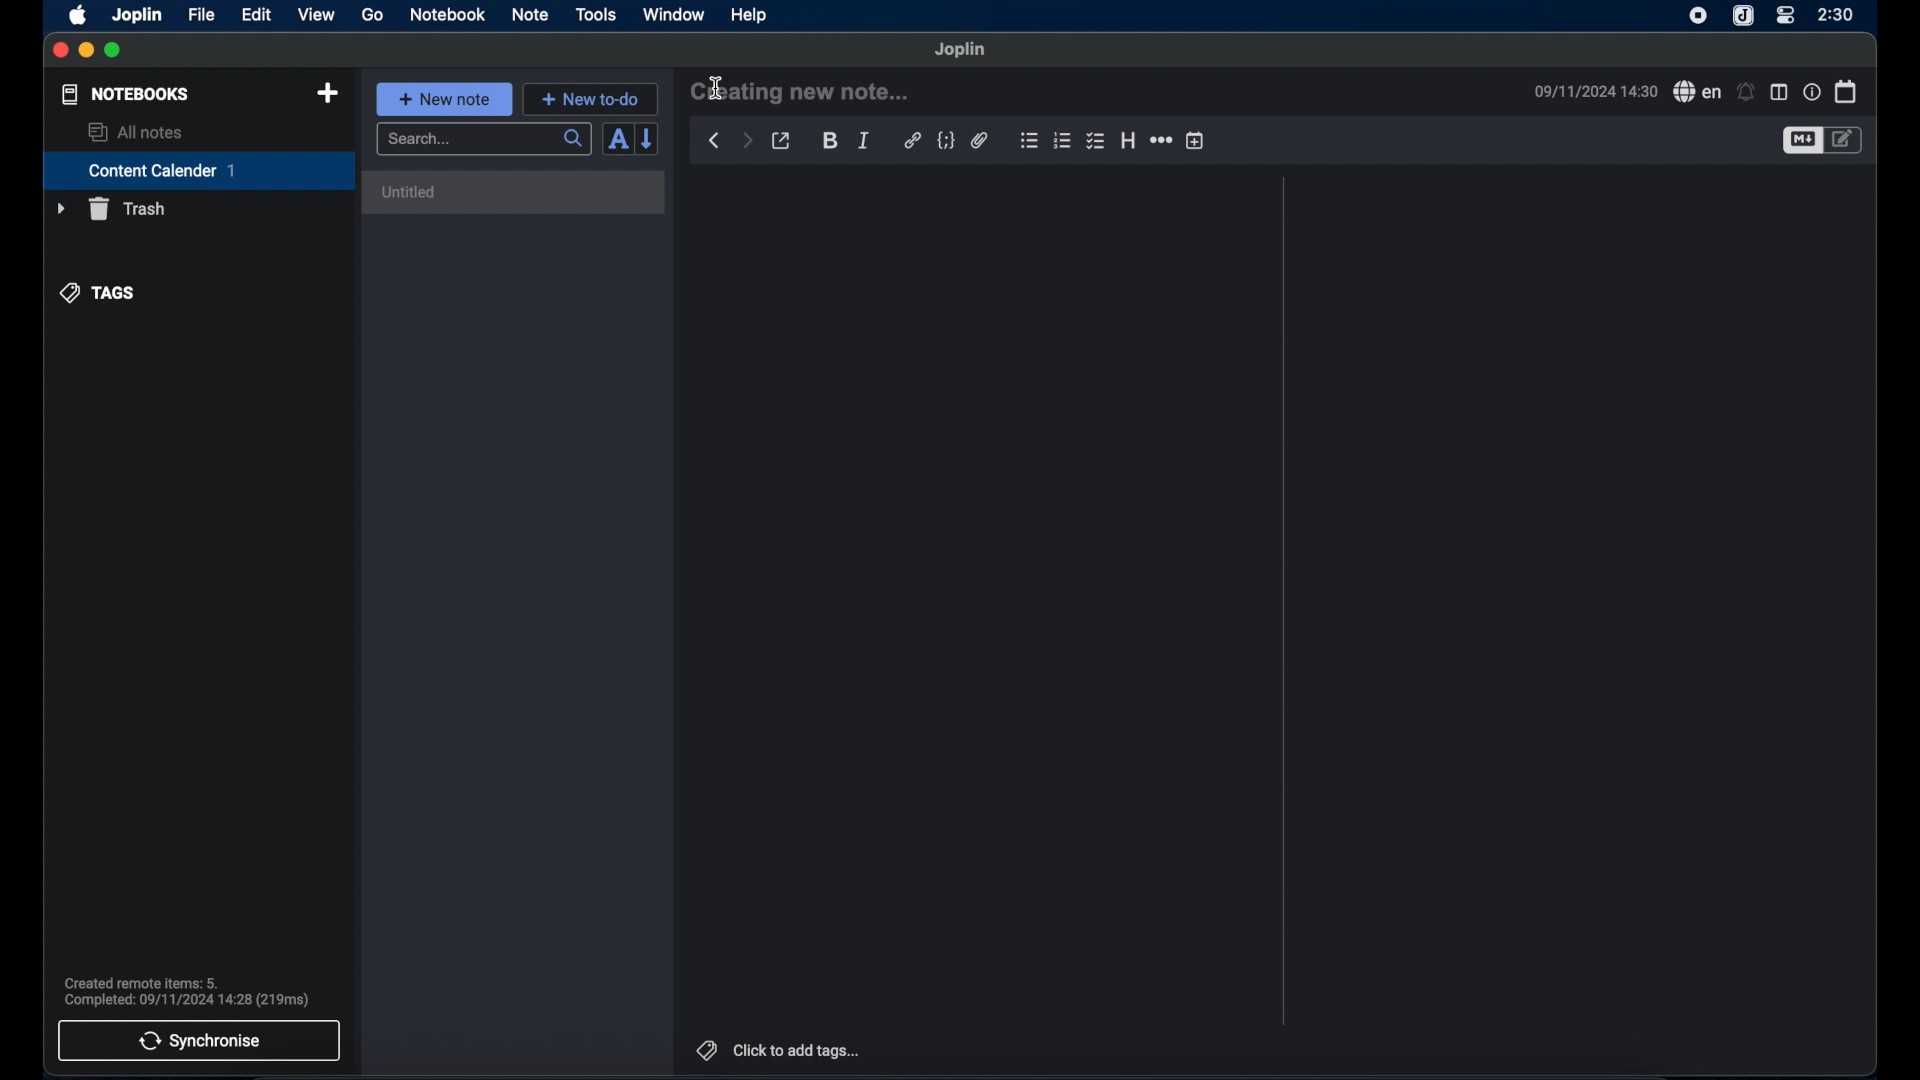 The width and height of the screenshot is (1920, 1080). What do you see at coordinates (203, 15) in the screenshot?
I see `file` at bounding box center [203, 15].